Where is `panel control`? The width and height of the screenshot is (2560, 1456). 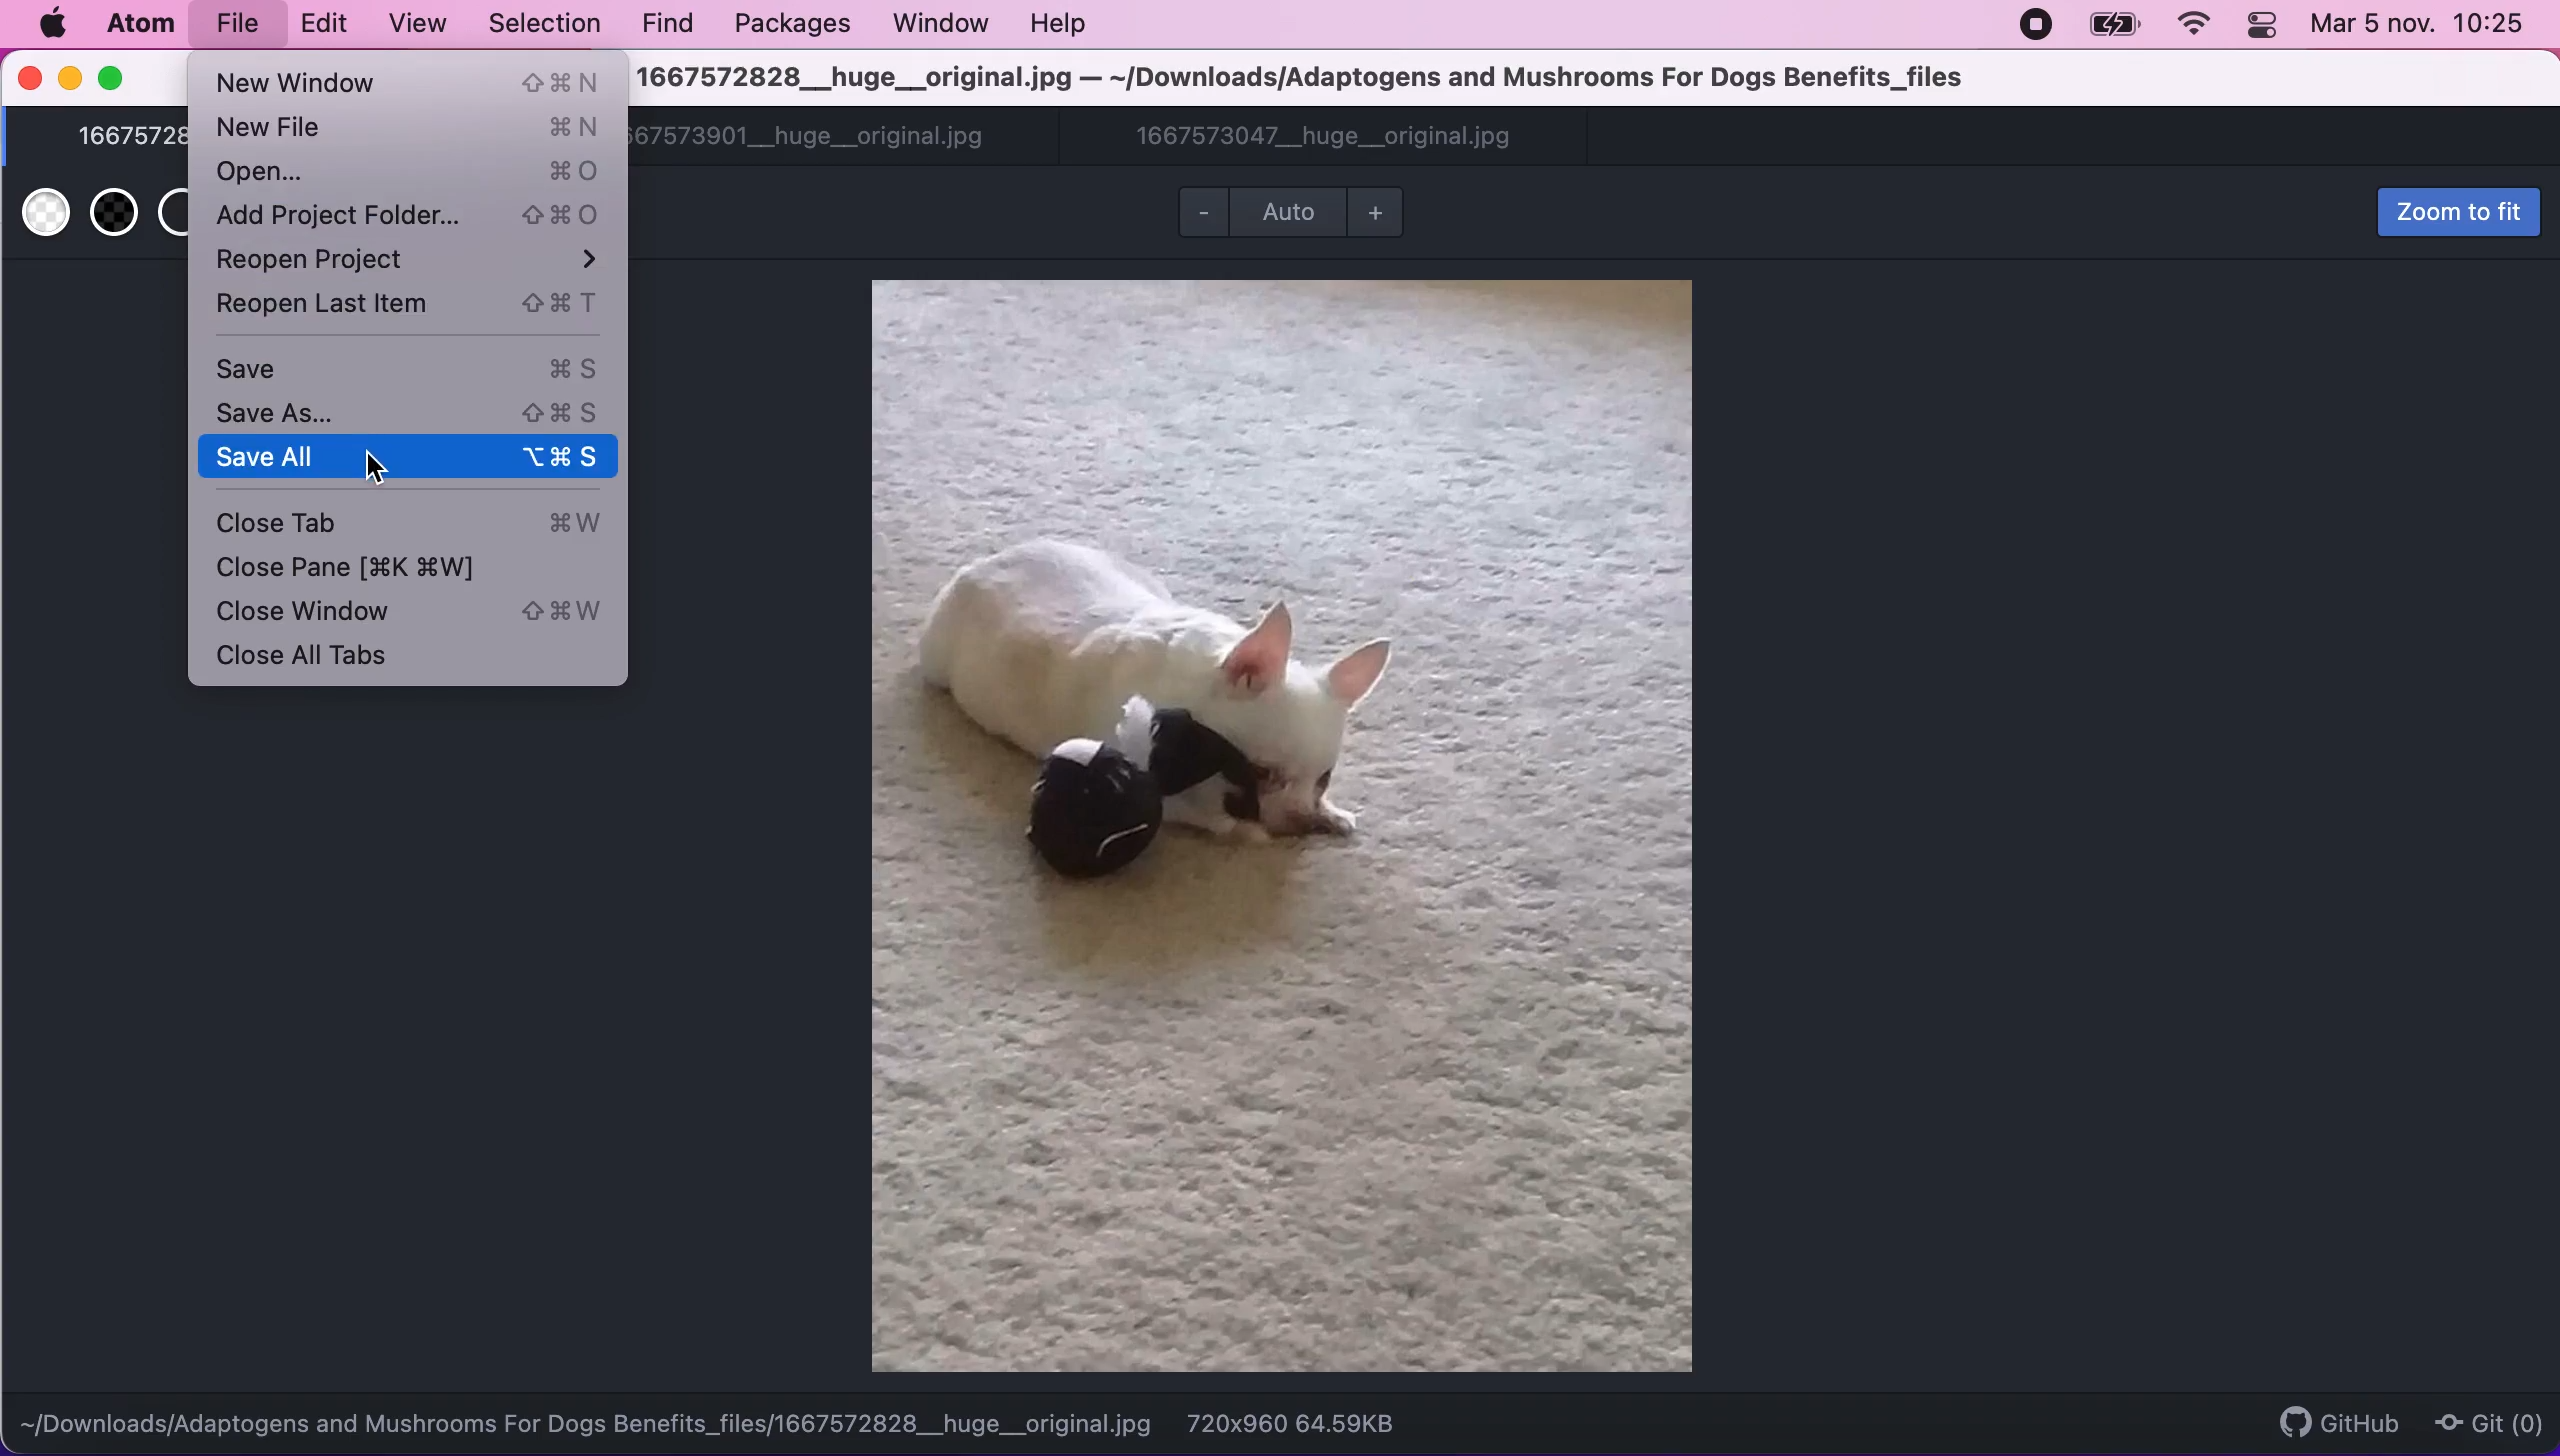
panel control is located at coordinates (2264, 27).